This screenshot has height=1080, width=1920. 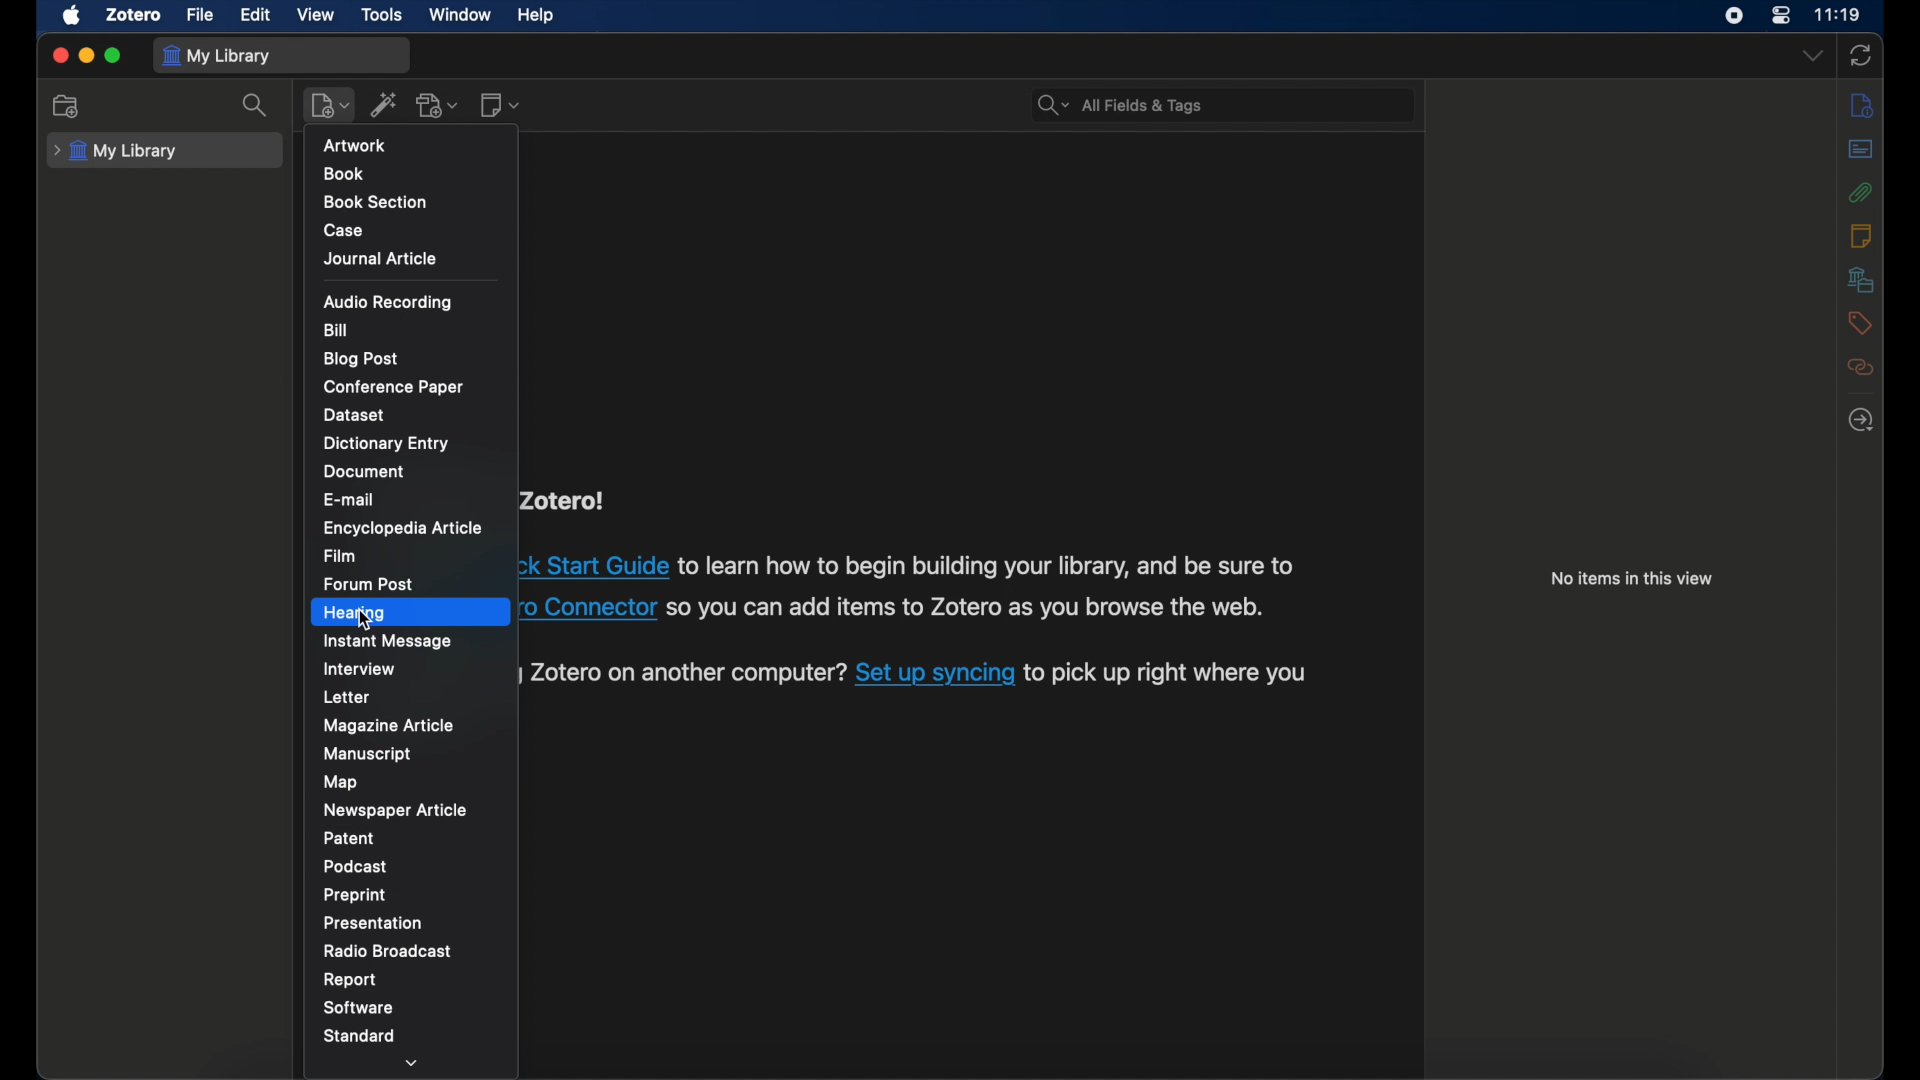 I want to click on map, so click(x=342, y=782).